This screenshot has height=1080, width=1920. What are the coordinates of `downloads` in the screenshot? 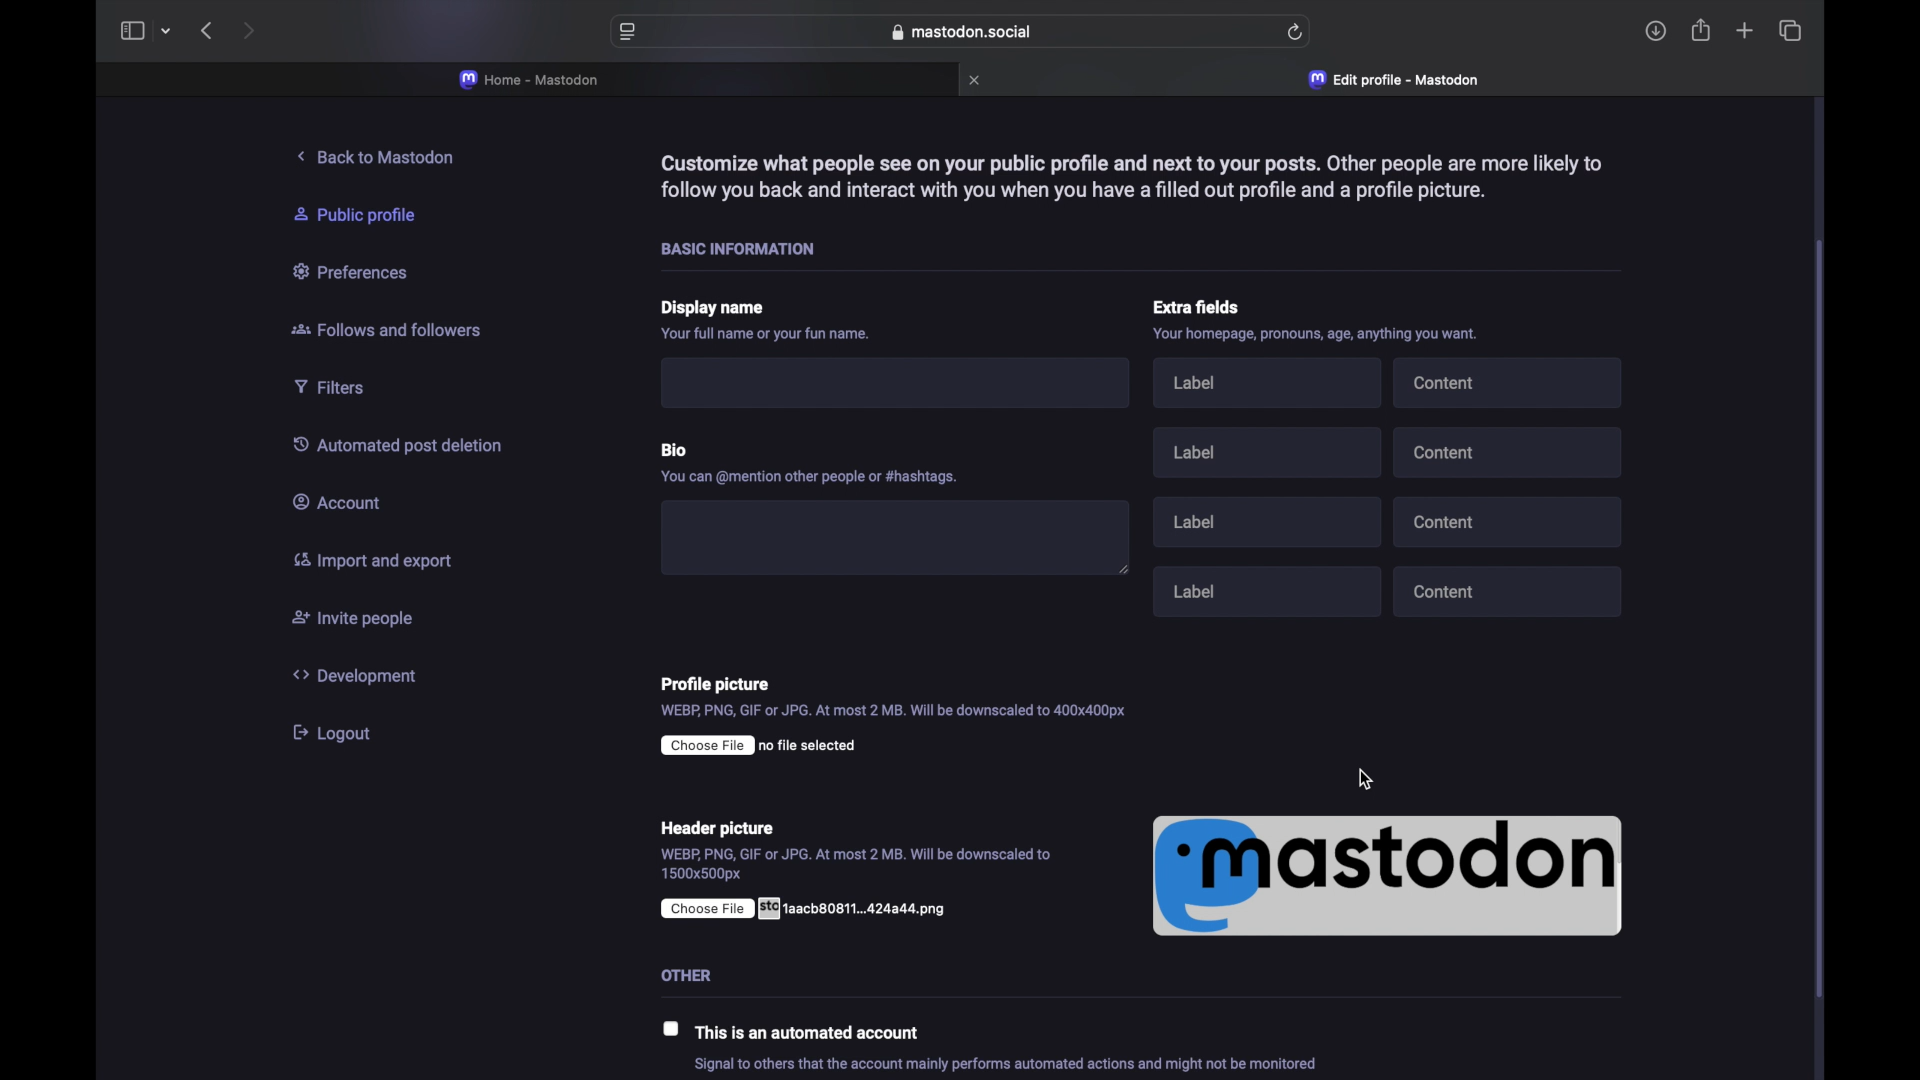 It's located at (1656, 31).